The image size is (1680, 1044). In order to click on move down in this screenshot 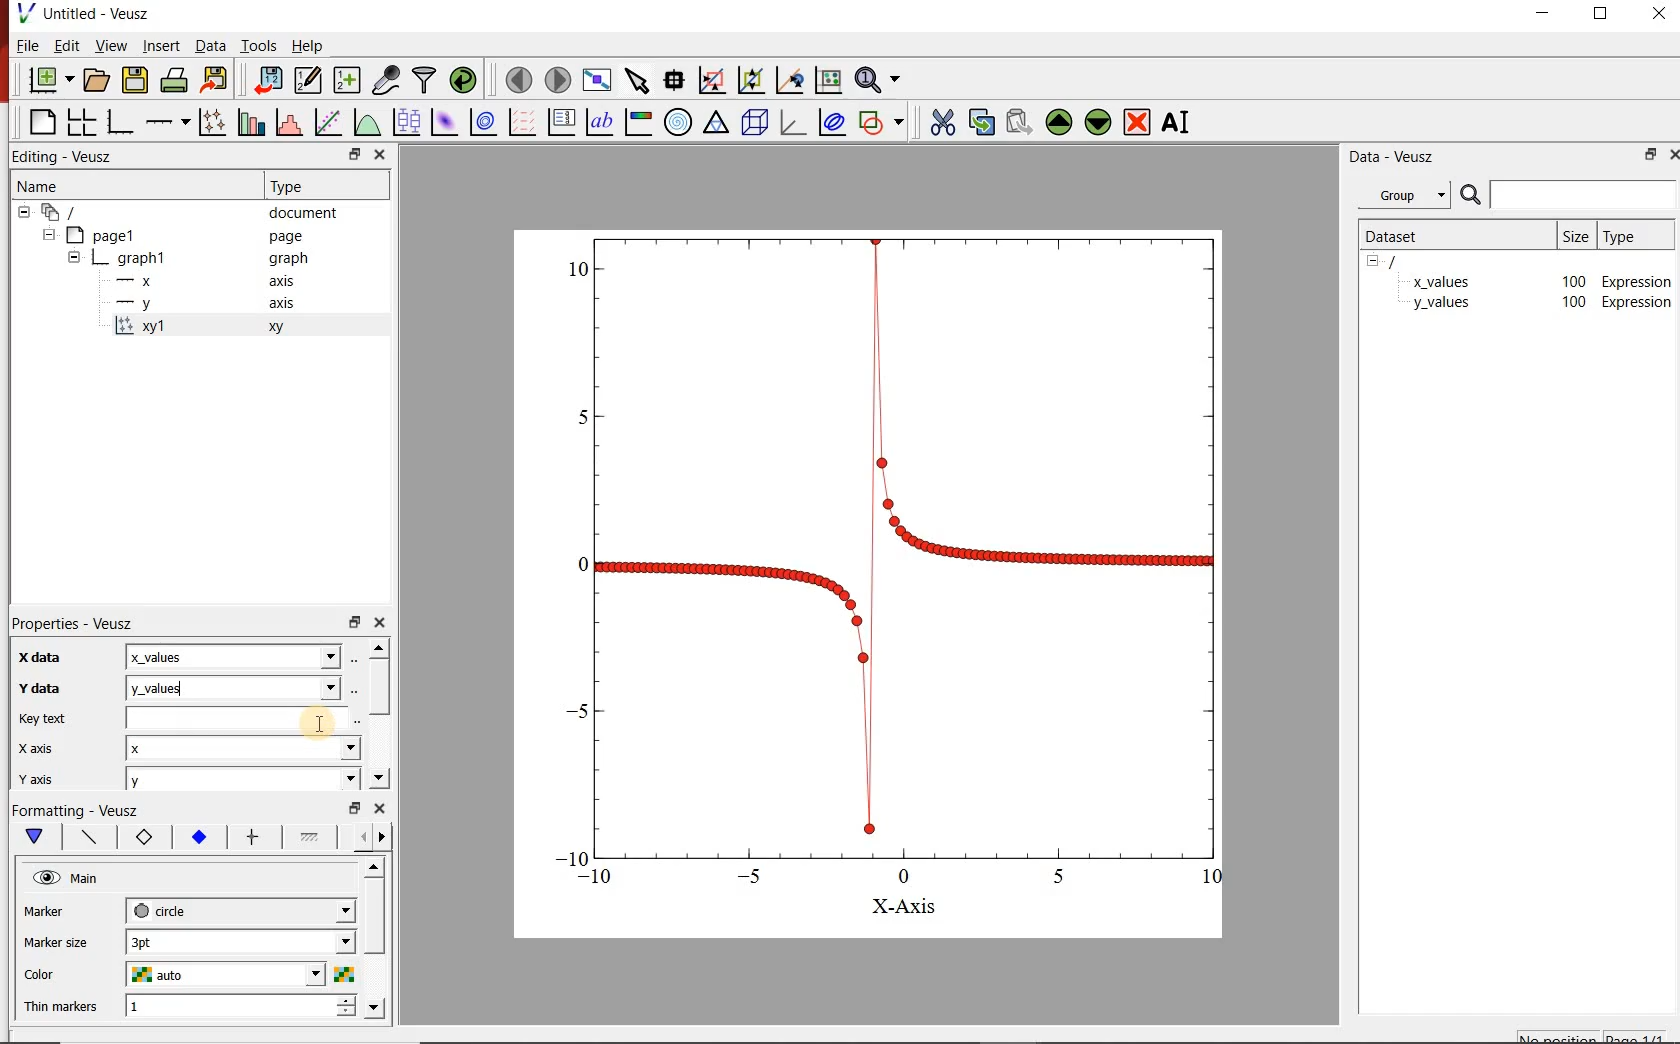, I will do `click(375, 1007)`.